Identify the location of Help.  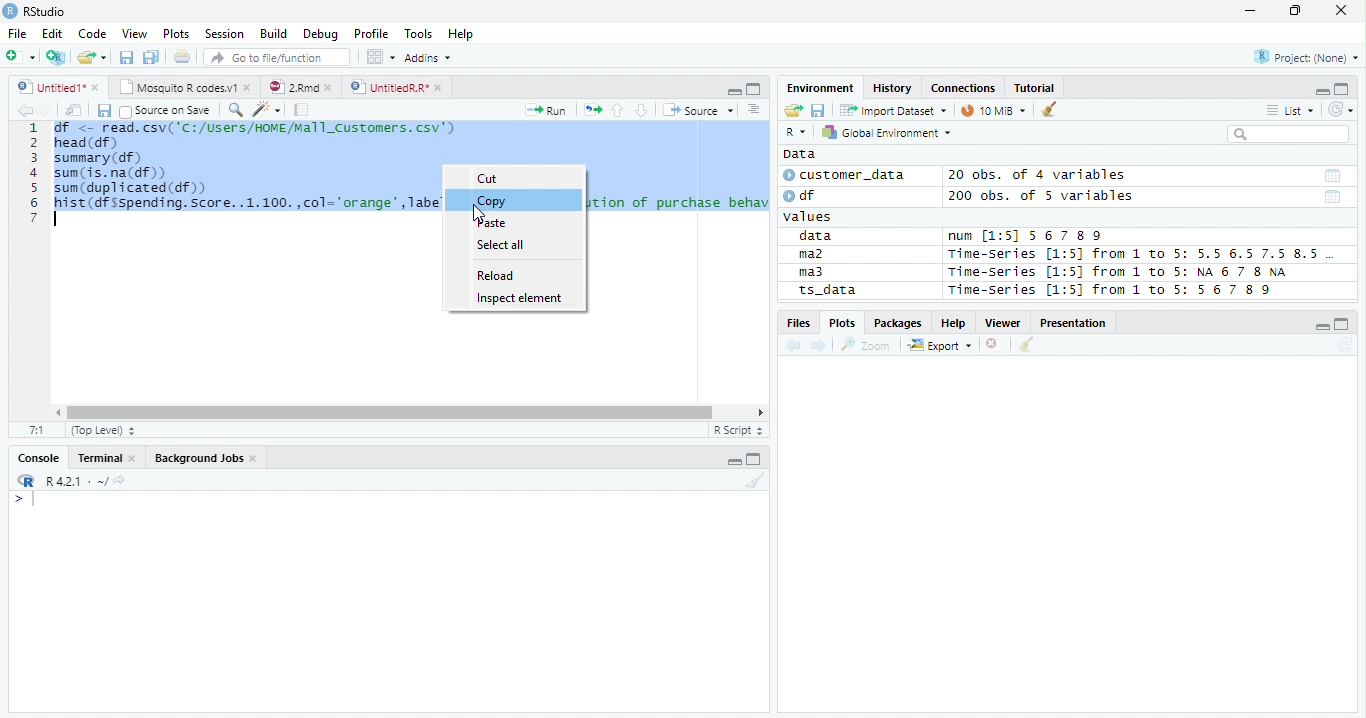
(463, 34).